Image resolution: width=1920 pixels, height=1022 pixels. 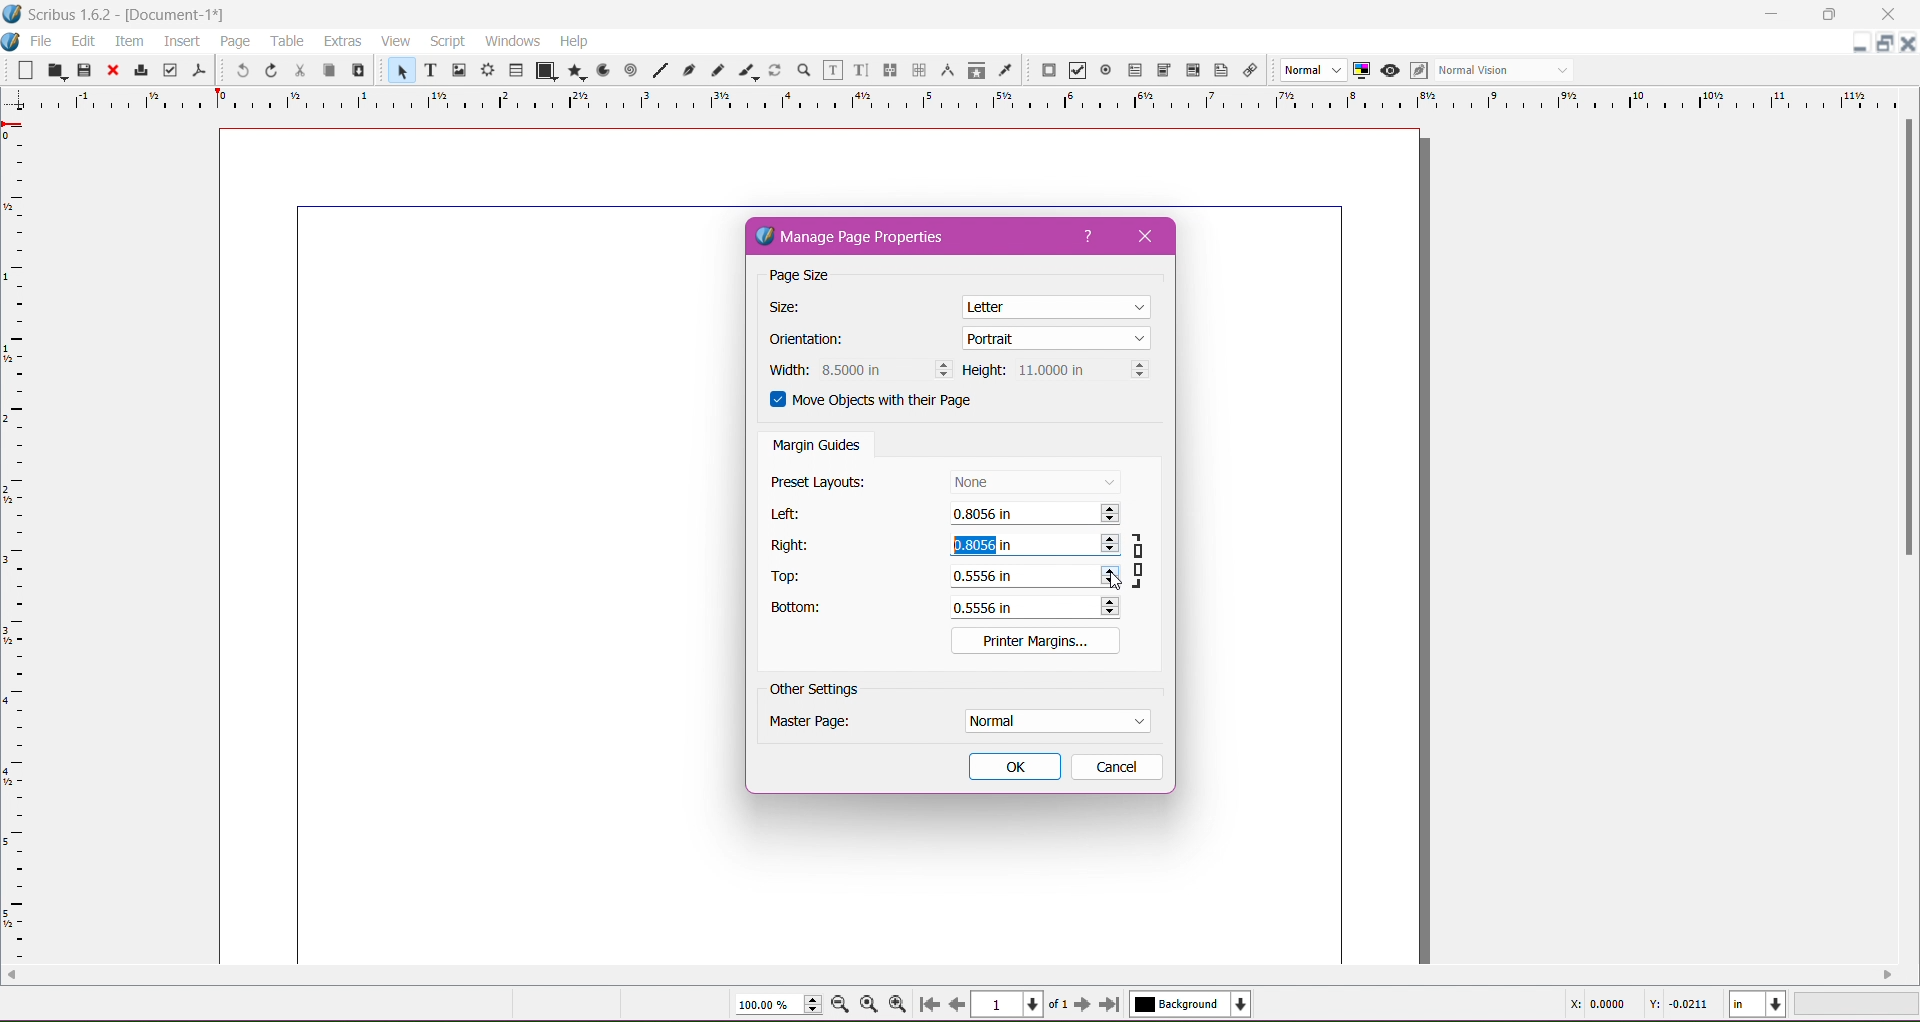 I want to click on Horizontal Scroll Bar, so click(x=950, y=975).